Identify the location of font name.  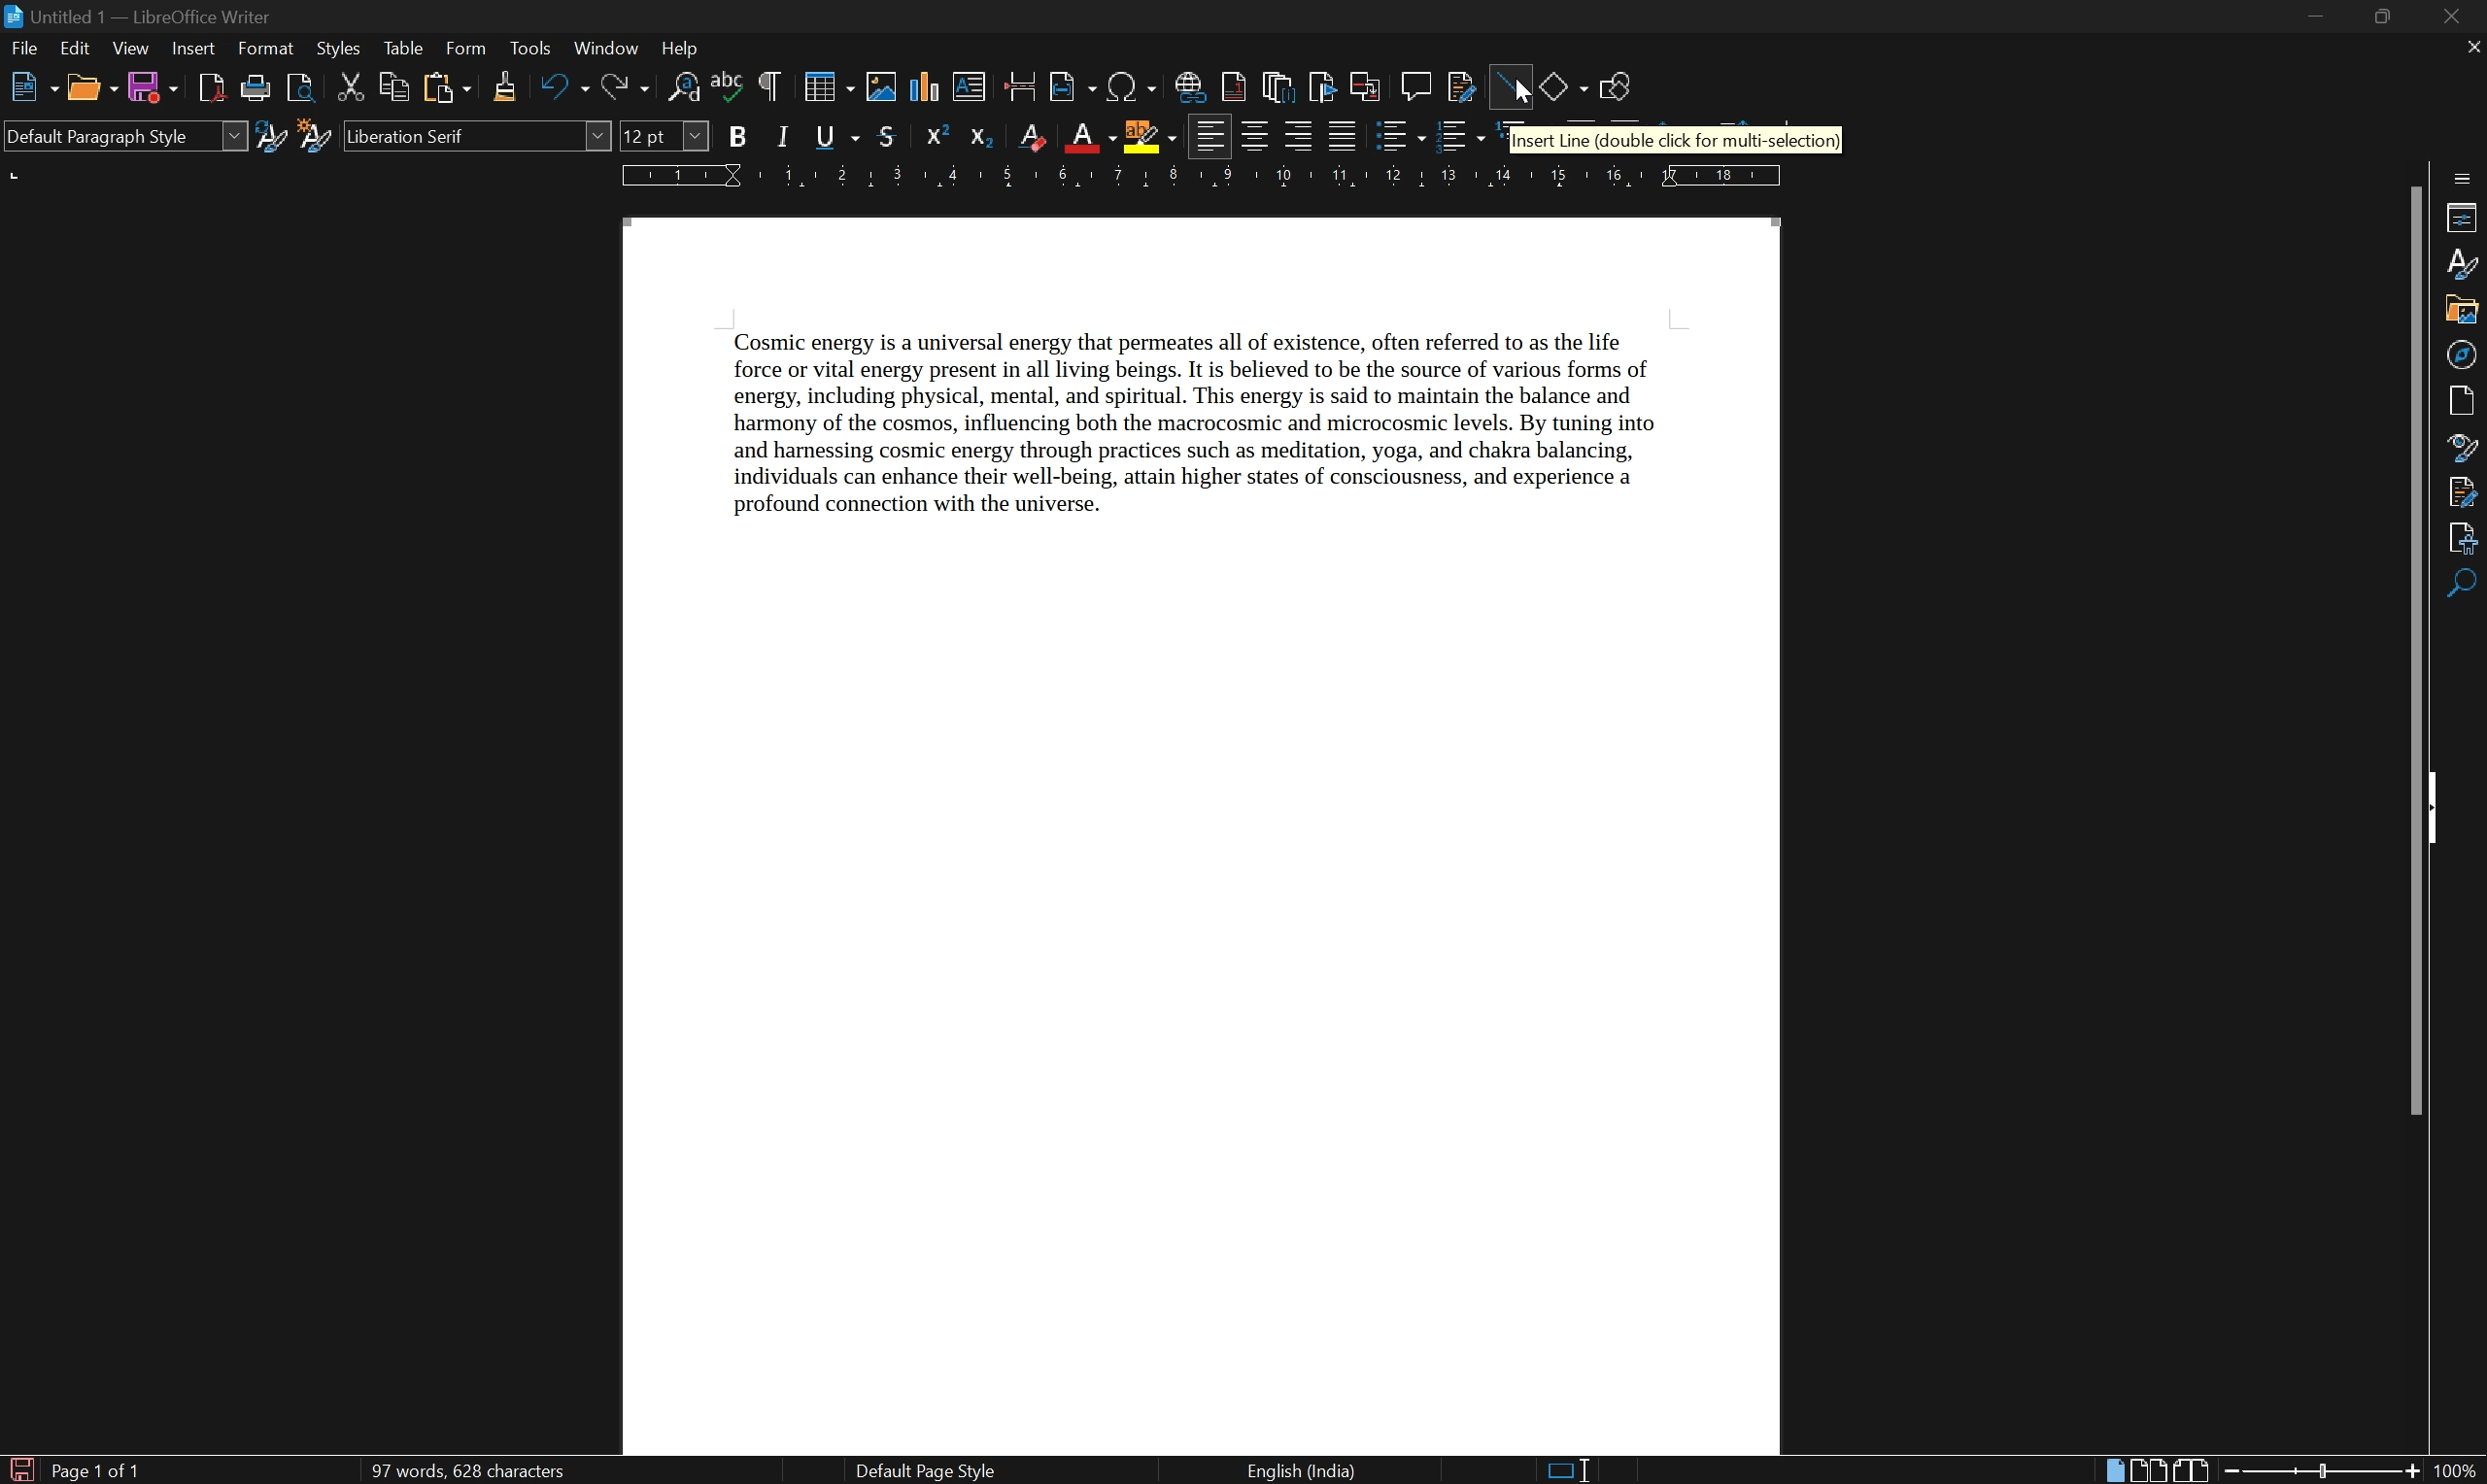
(475, 133).